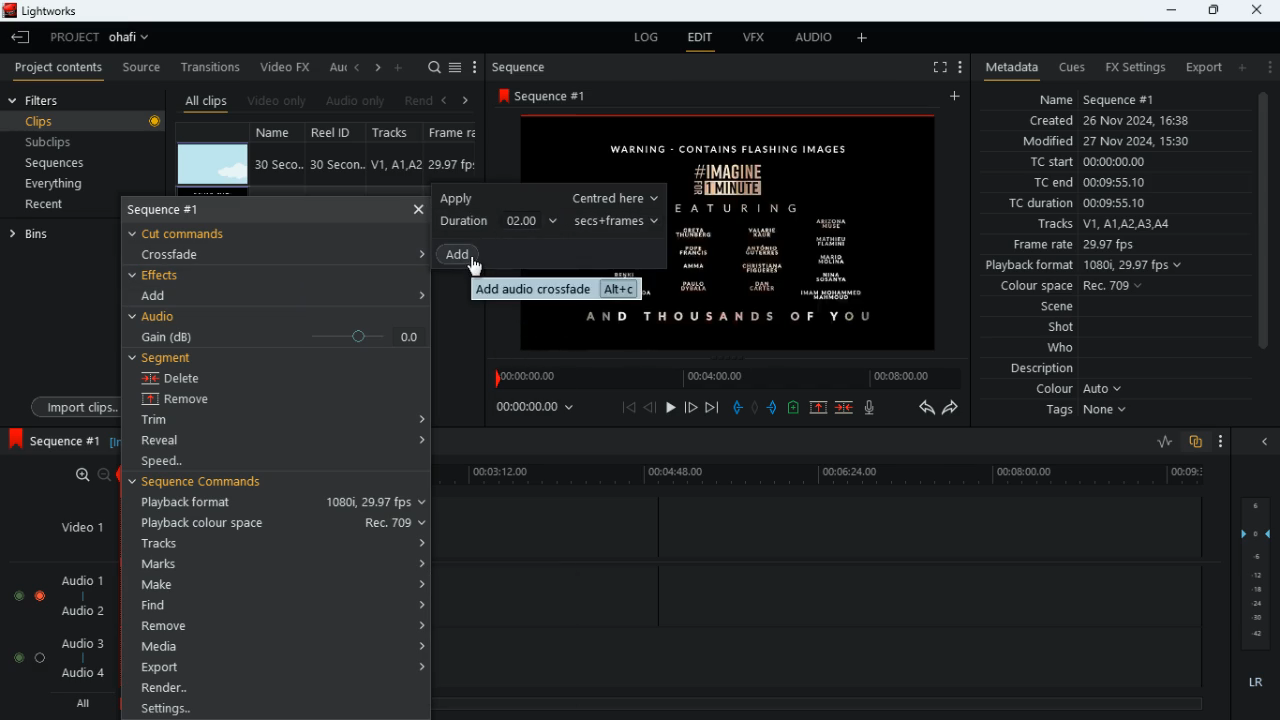 This screenshot has height=720, width=1280. Describe the element at coordinates (281, 667) in the screenshot. I see `export` at that location.